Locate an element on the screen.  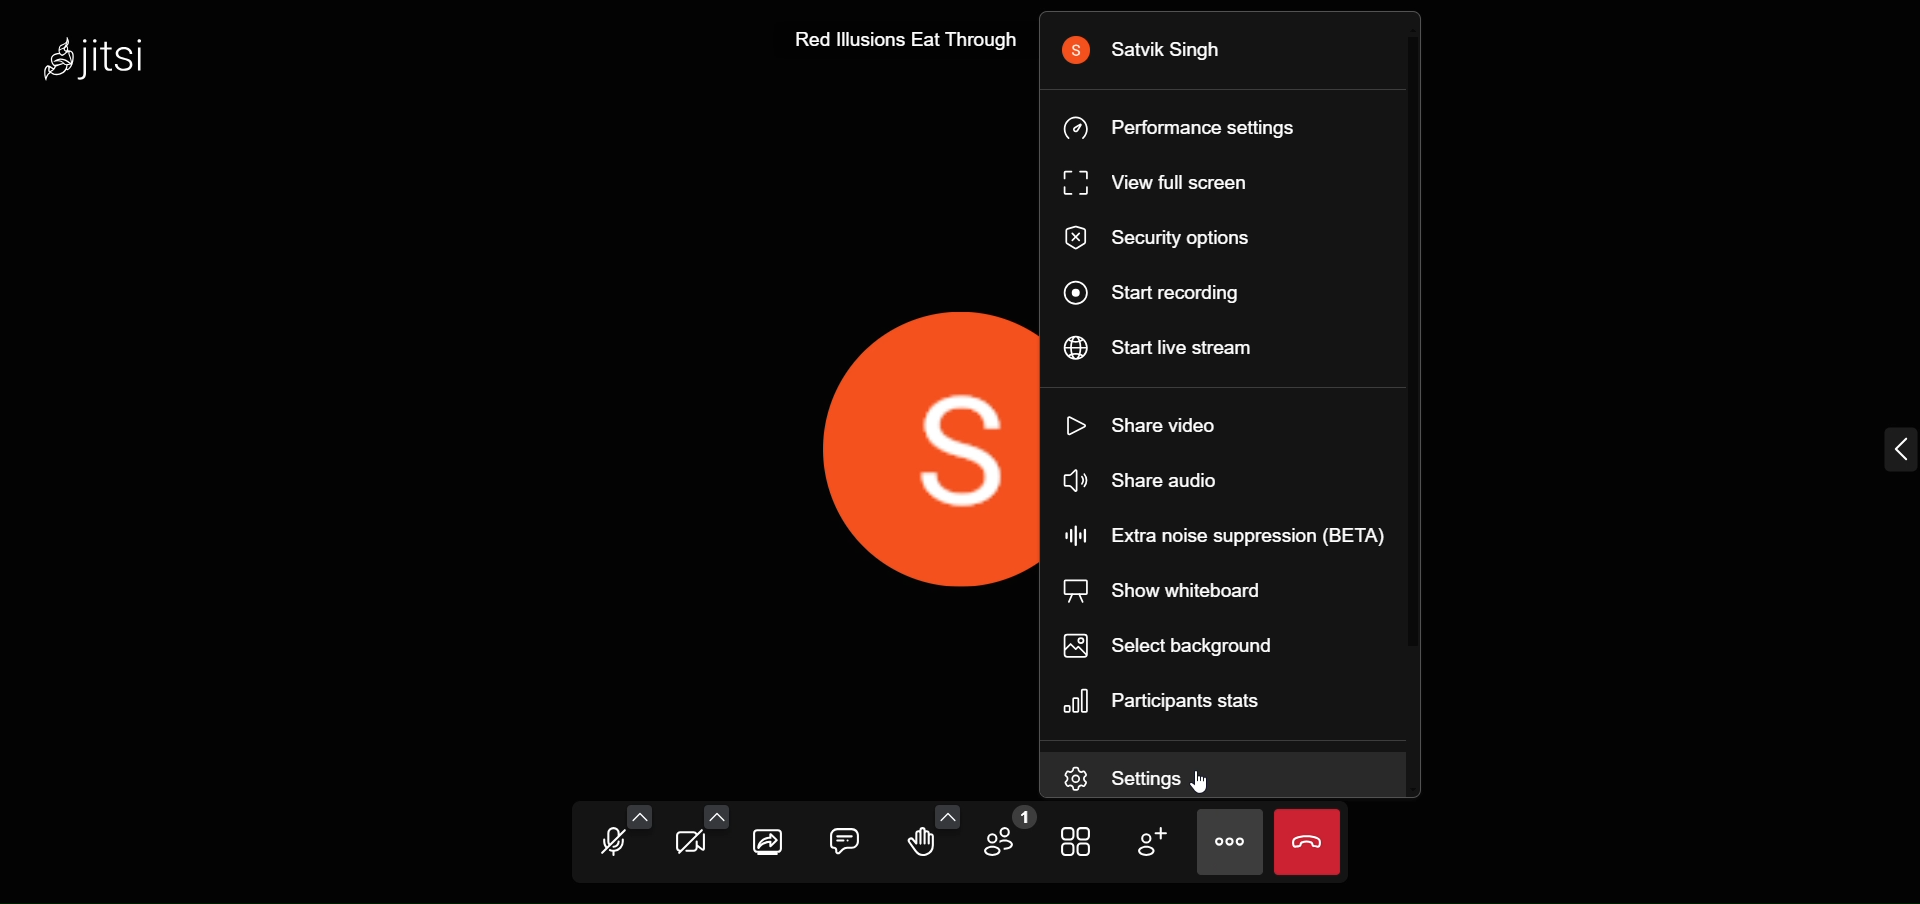
view full screen is located at coordinates (1153, 184).